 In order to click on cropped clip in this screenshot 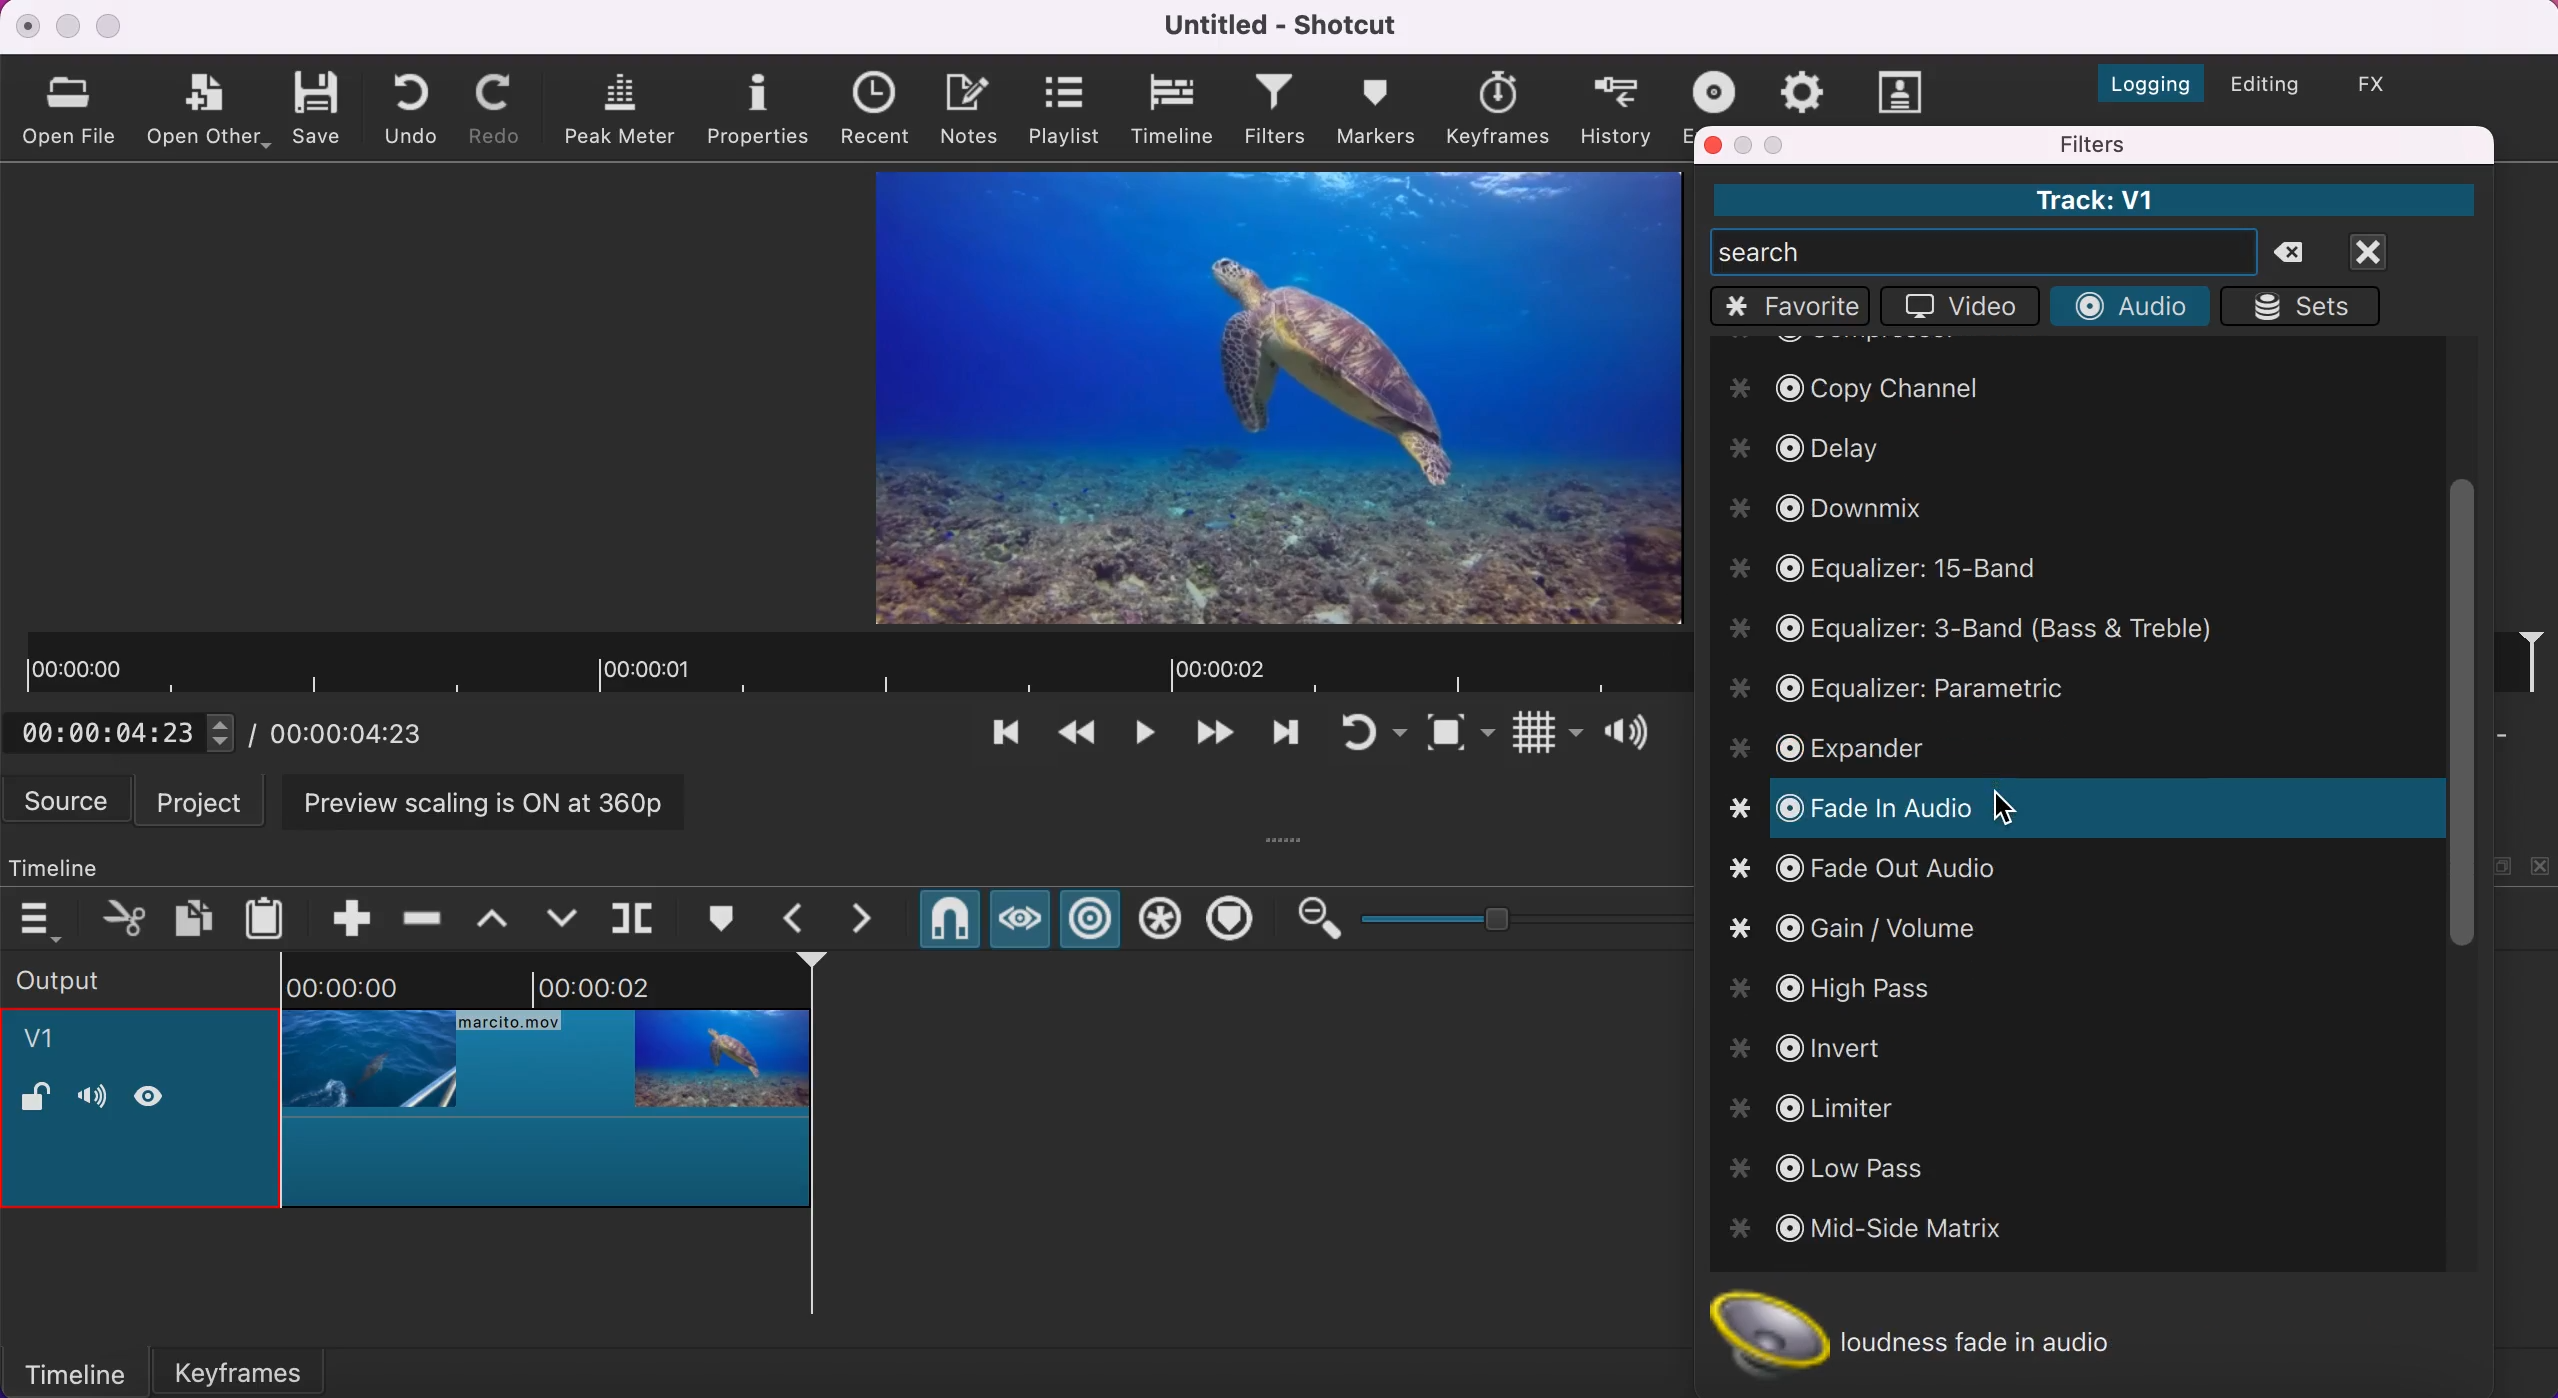, I will do `click(547, 1094)`.